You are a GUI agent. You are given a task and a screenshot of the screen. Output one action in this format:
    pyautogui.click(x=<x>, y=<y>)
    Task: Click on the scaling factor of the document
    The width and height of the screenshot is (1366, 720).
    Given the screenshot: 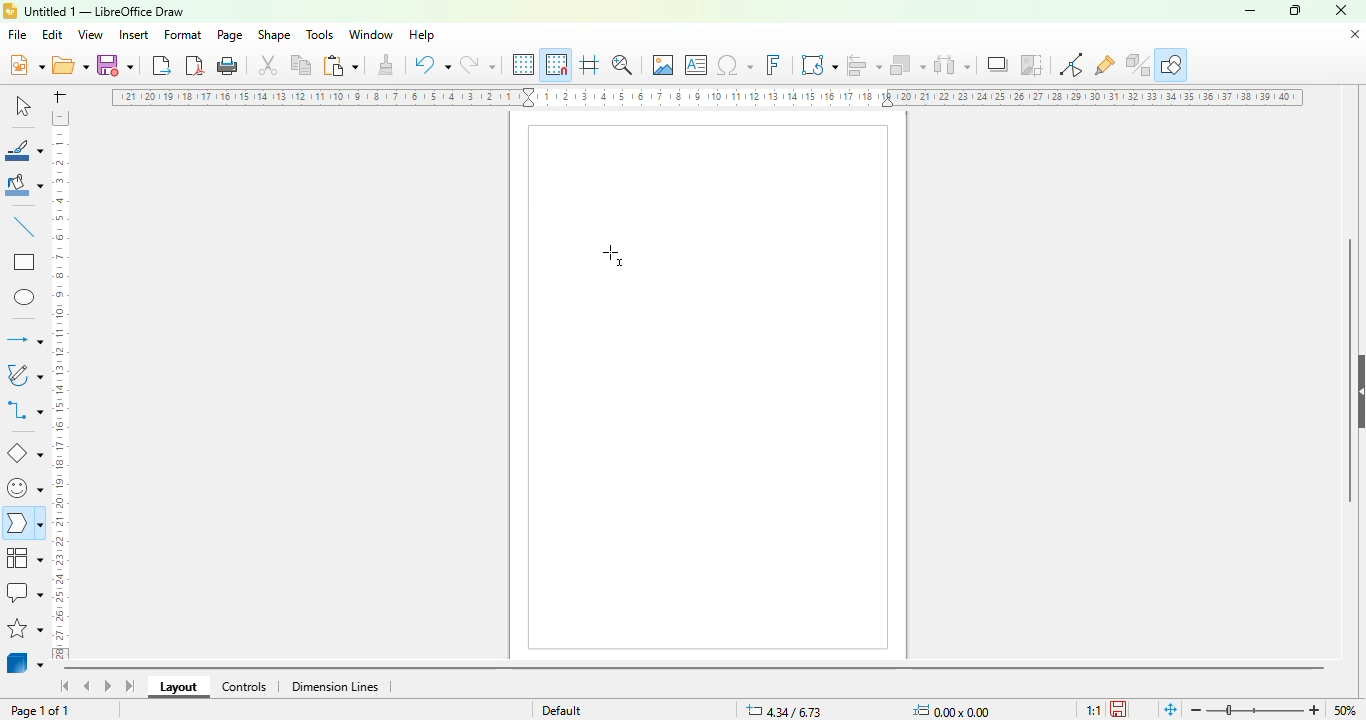 What is the action you would take?
    pyautogui.click(x=1093, y=710)
    